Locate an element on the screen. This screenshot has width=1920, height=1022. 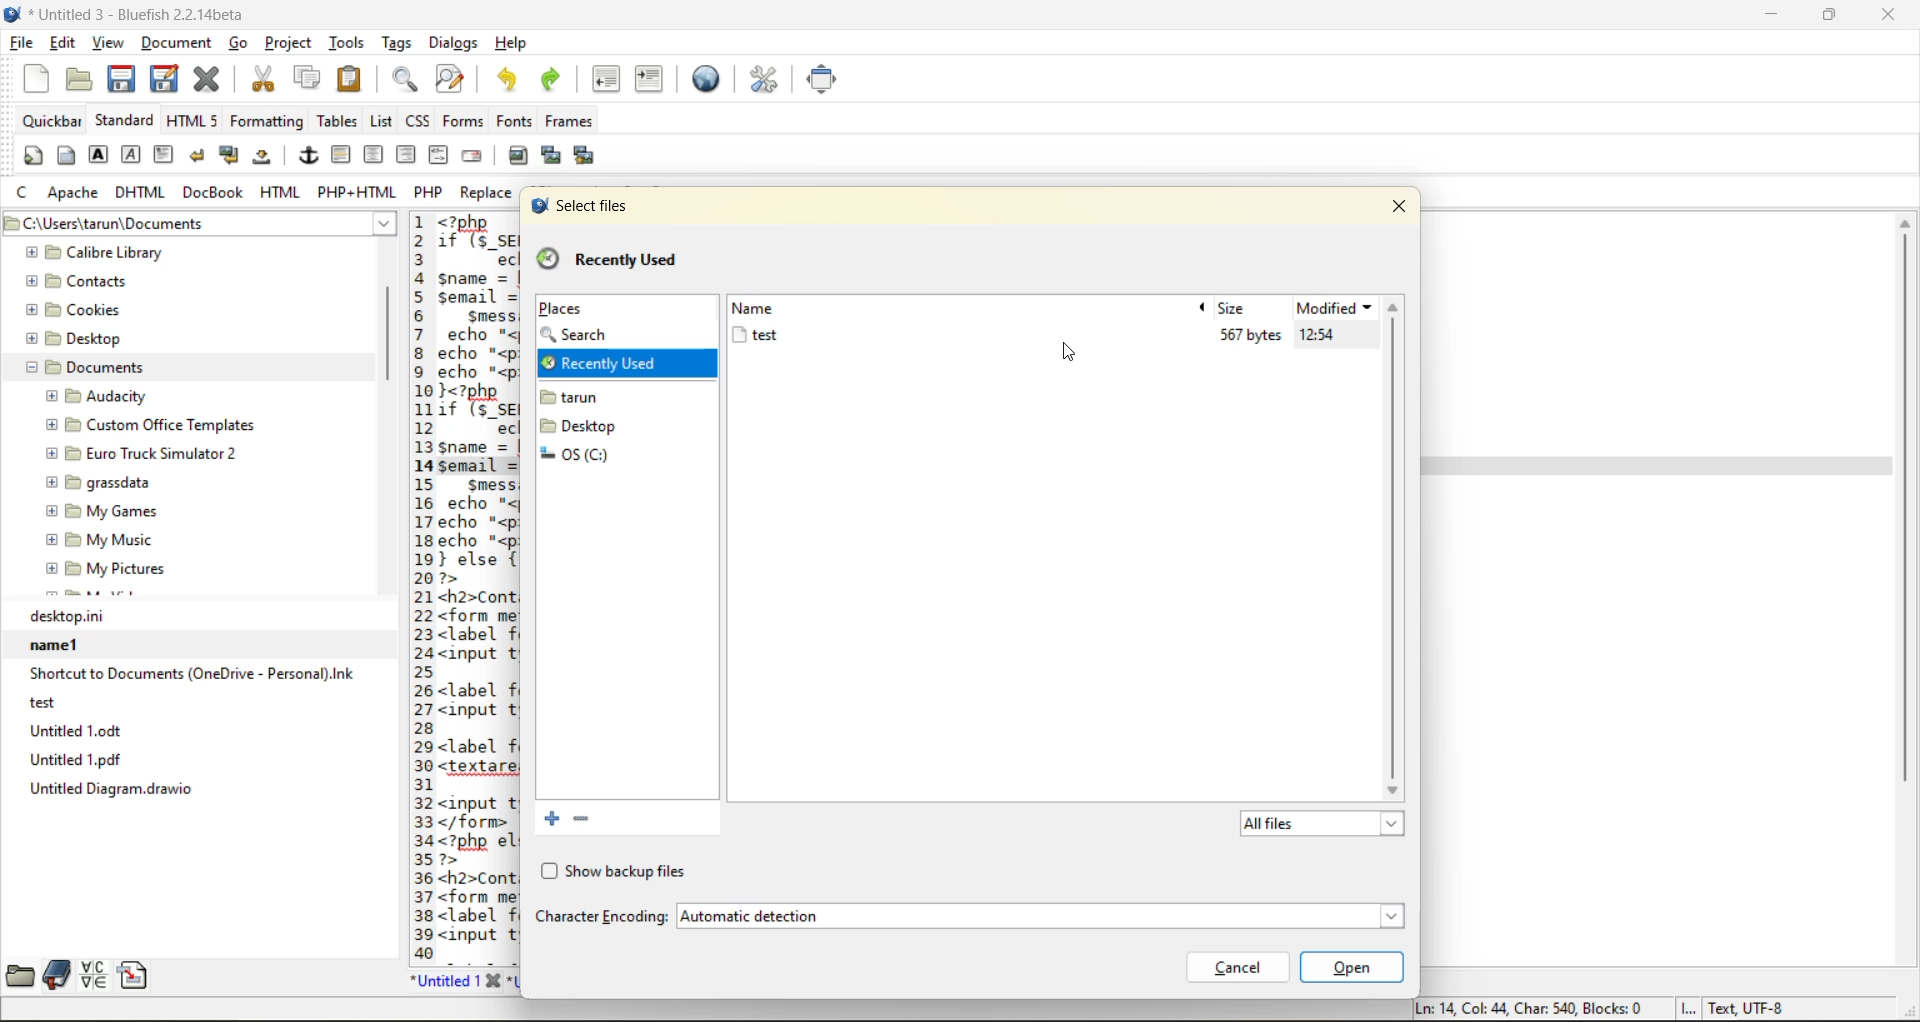
charmap is located at coordinates (97, 975).